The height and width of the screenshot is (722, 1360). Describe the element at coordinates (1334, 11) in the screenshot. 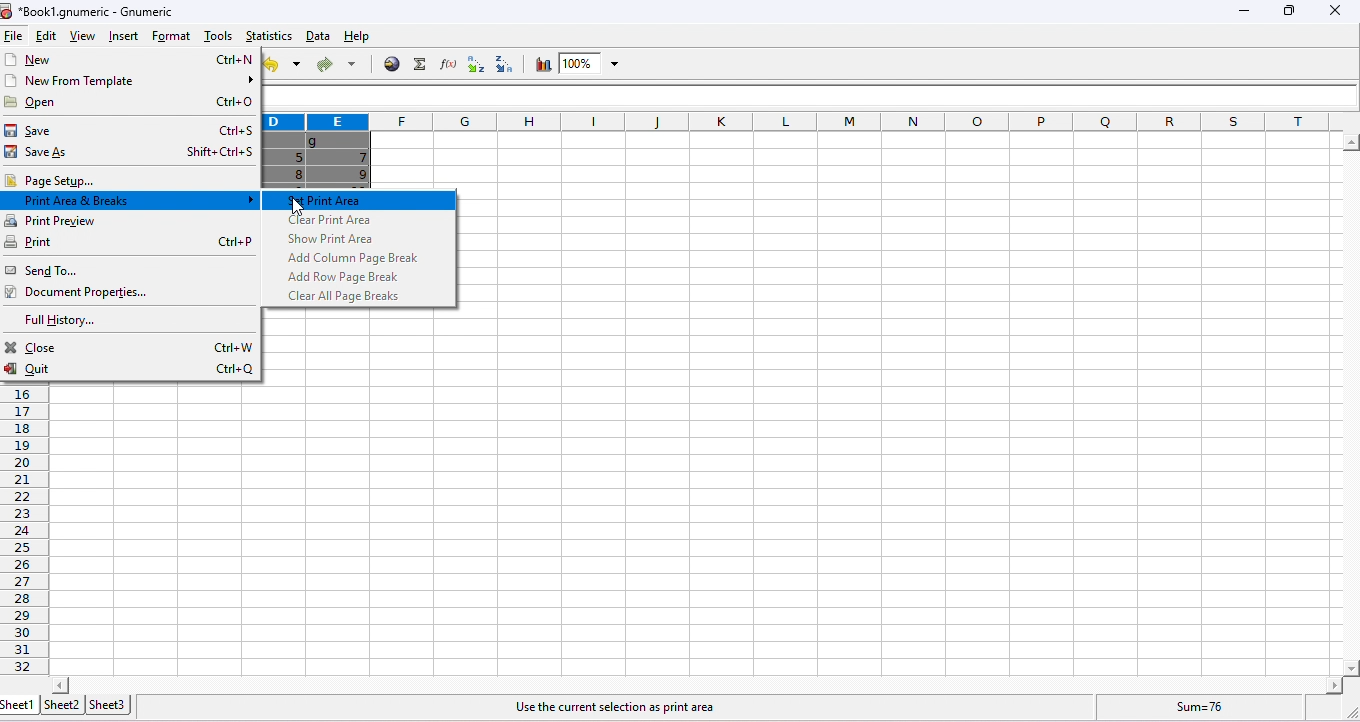

I see `close` at that location.